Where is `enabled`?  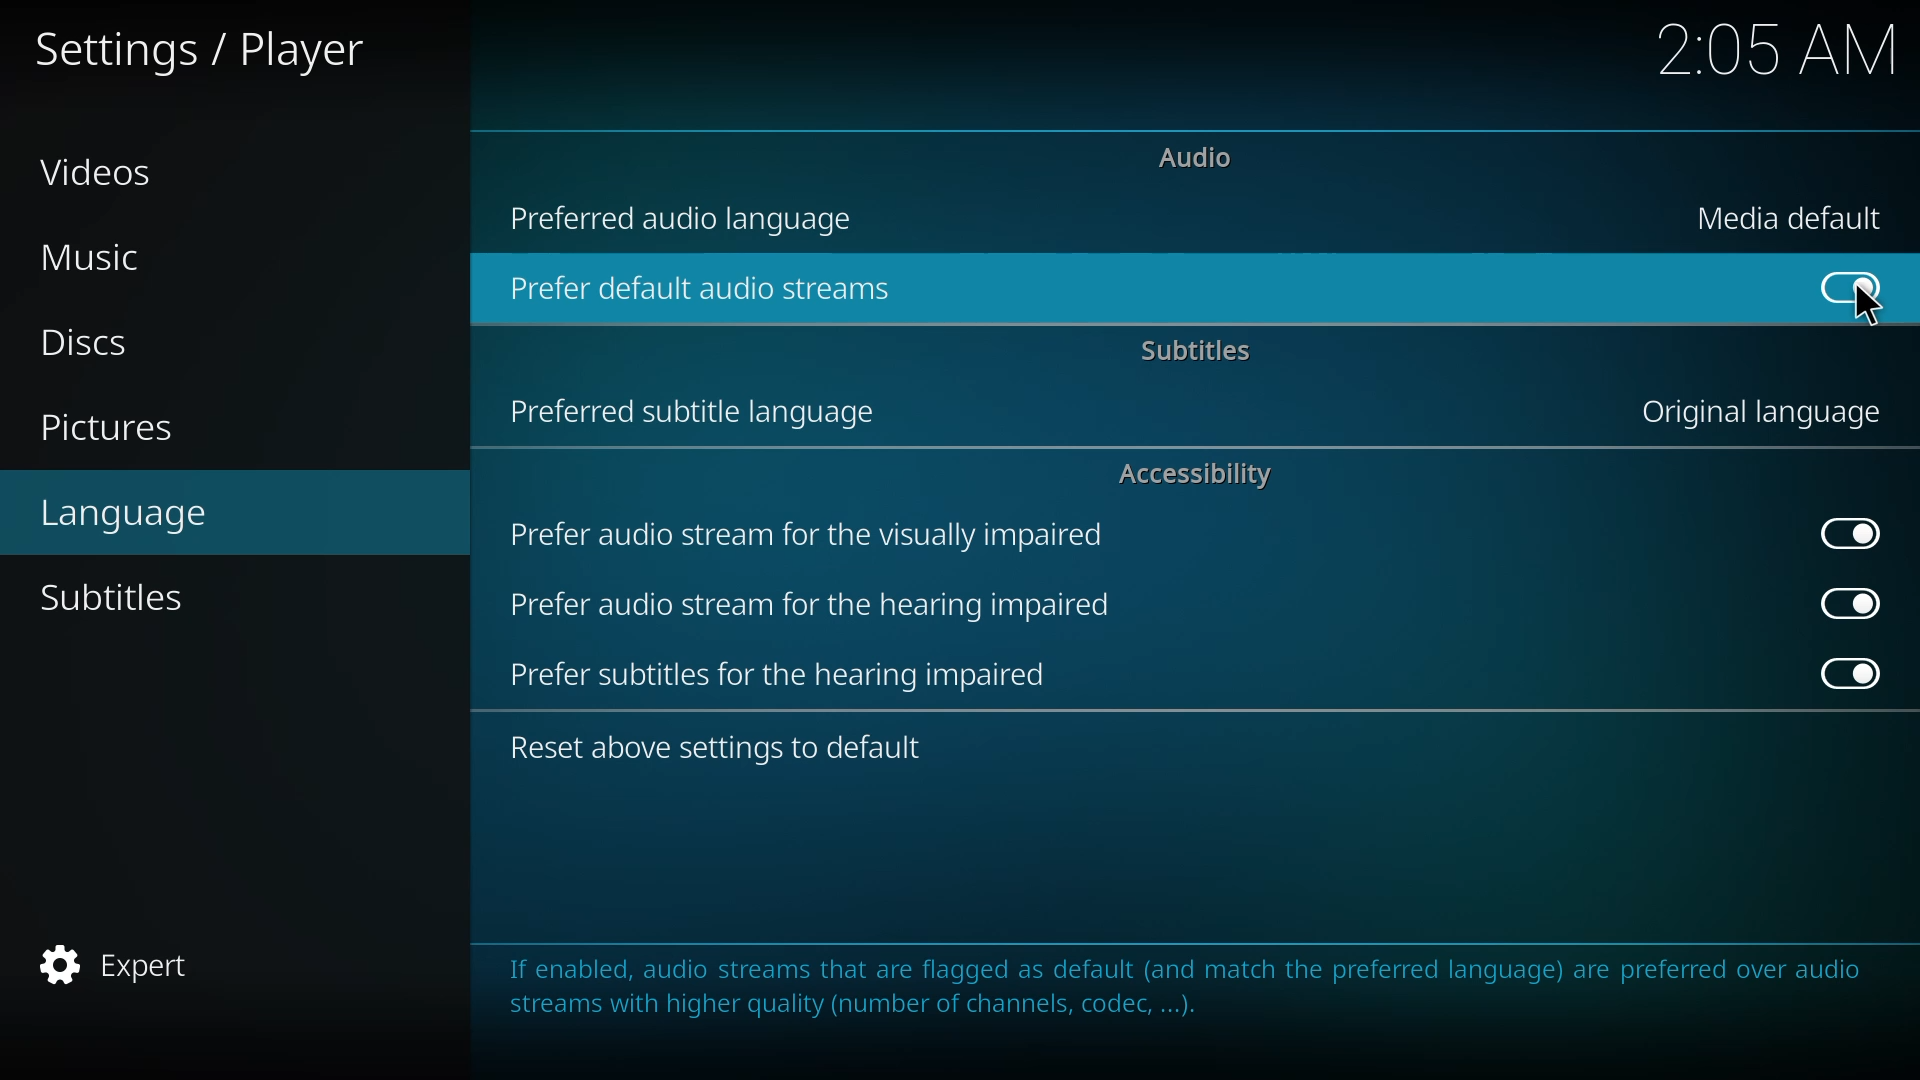
enabled is located at coordinates (1848, 602).